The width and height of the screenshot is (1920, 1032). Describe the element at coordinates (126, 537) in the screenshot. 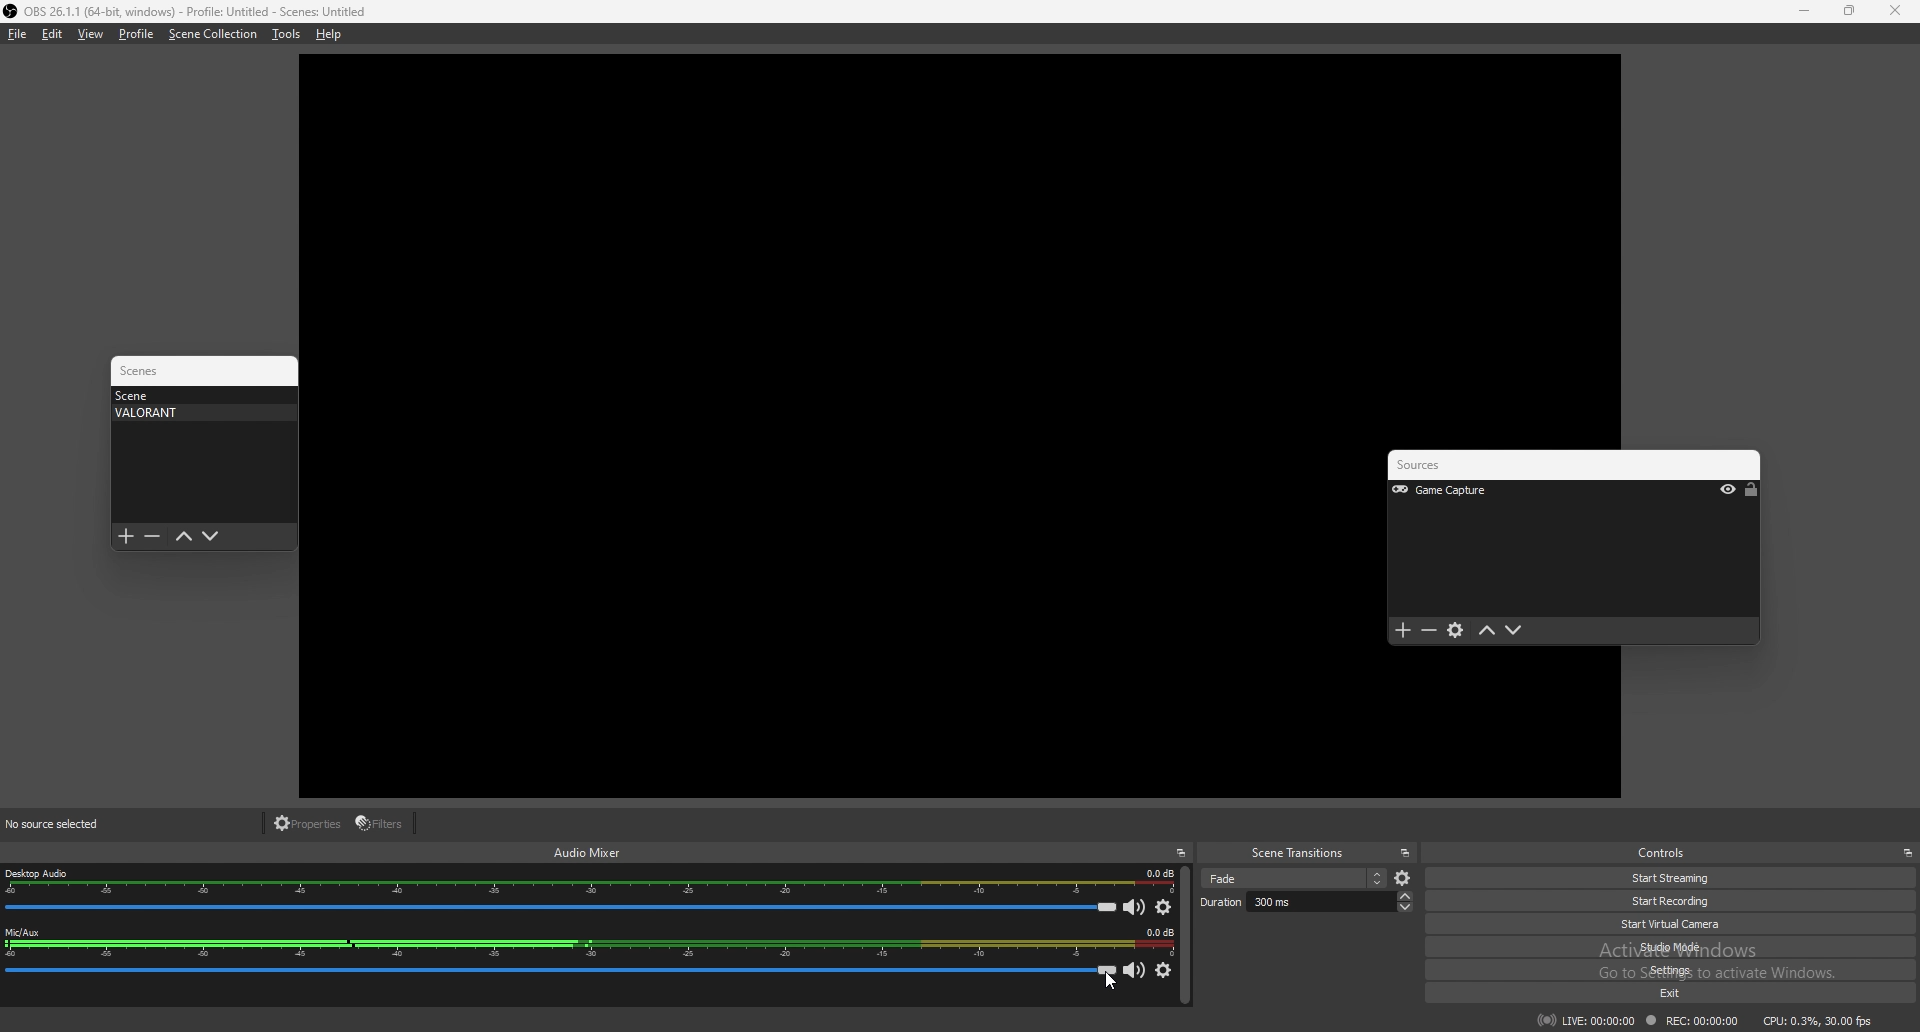

I see `add` at that location.